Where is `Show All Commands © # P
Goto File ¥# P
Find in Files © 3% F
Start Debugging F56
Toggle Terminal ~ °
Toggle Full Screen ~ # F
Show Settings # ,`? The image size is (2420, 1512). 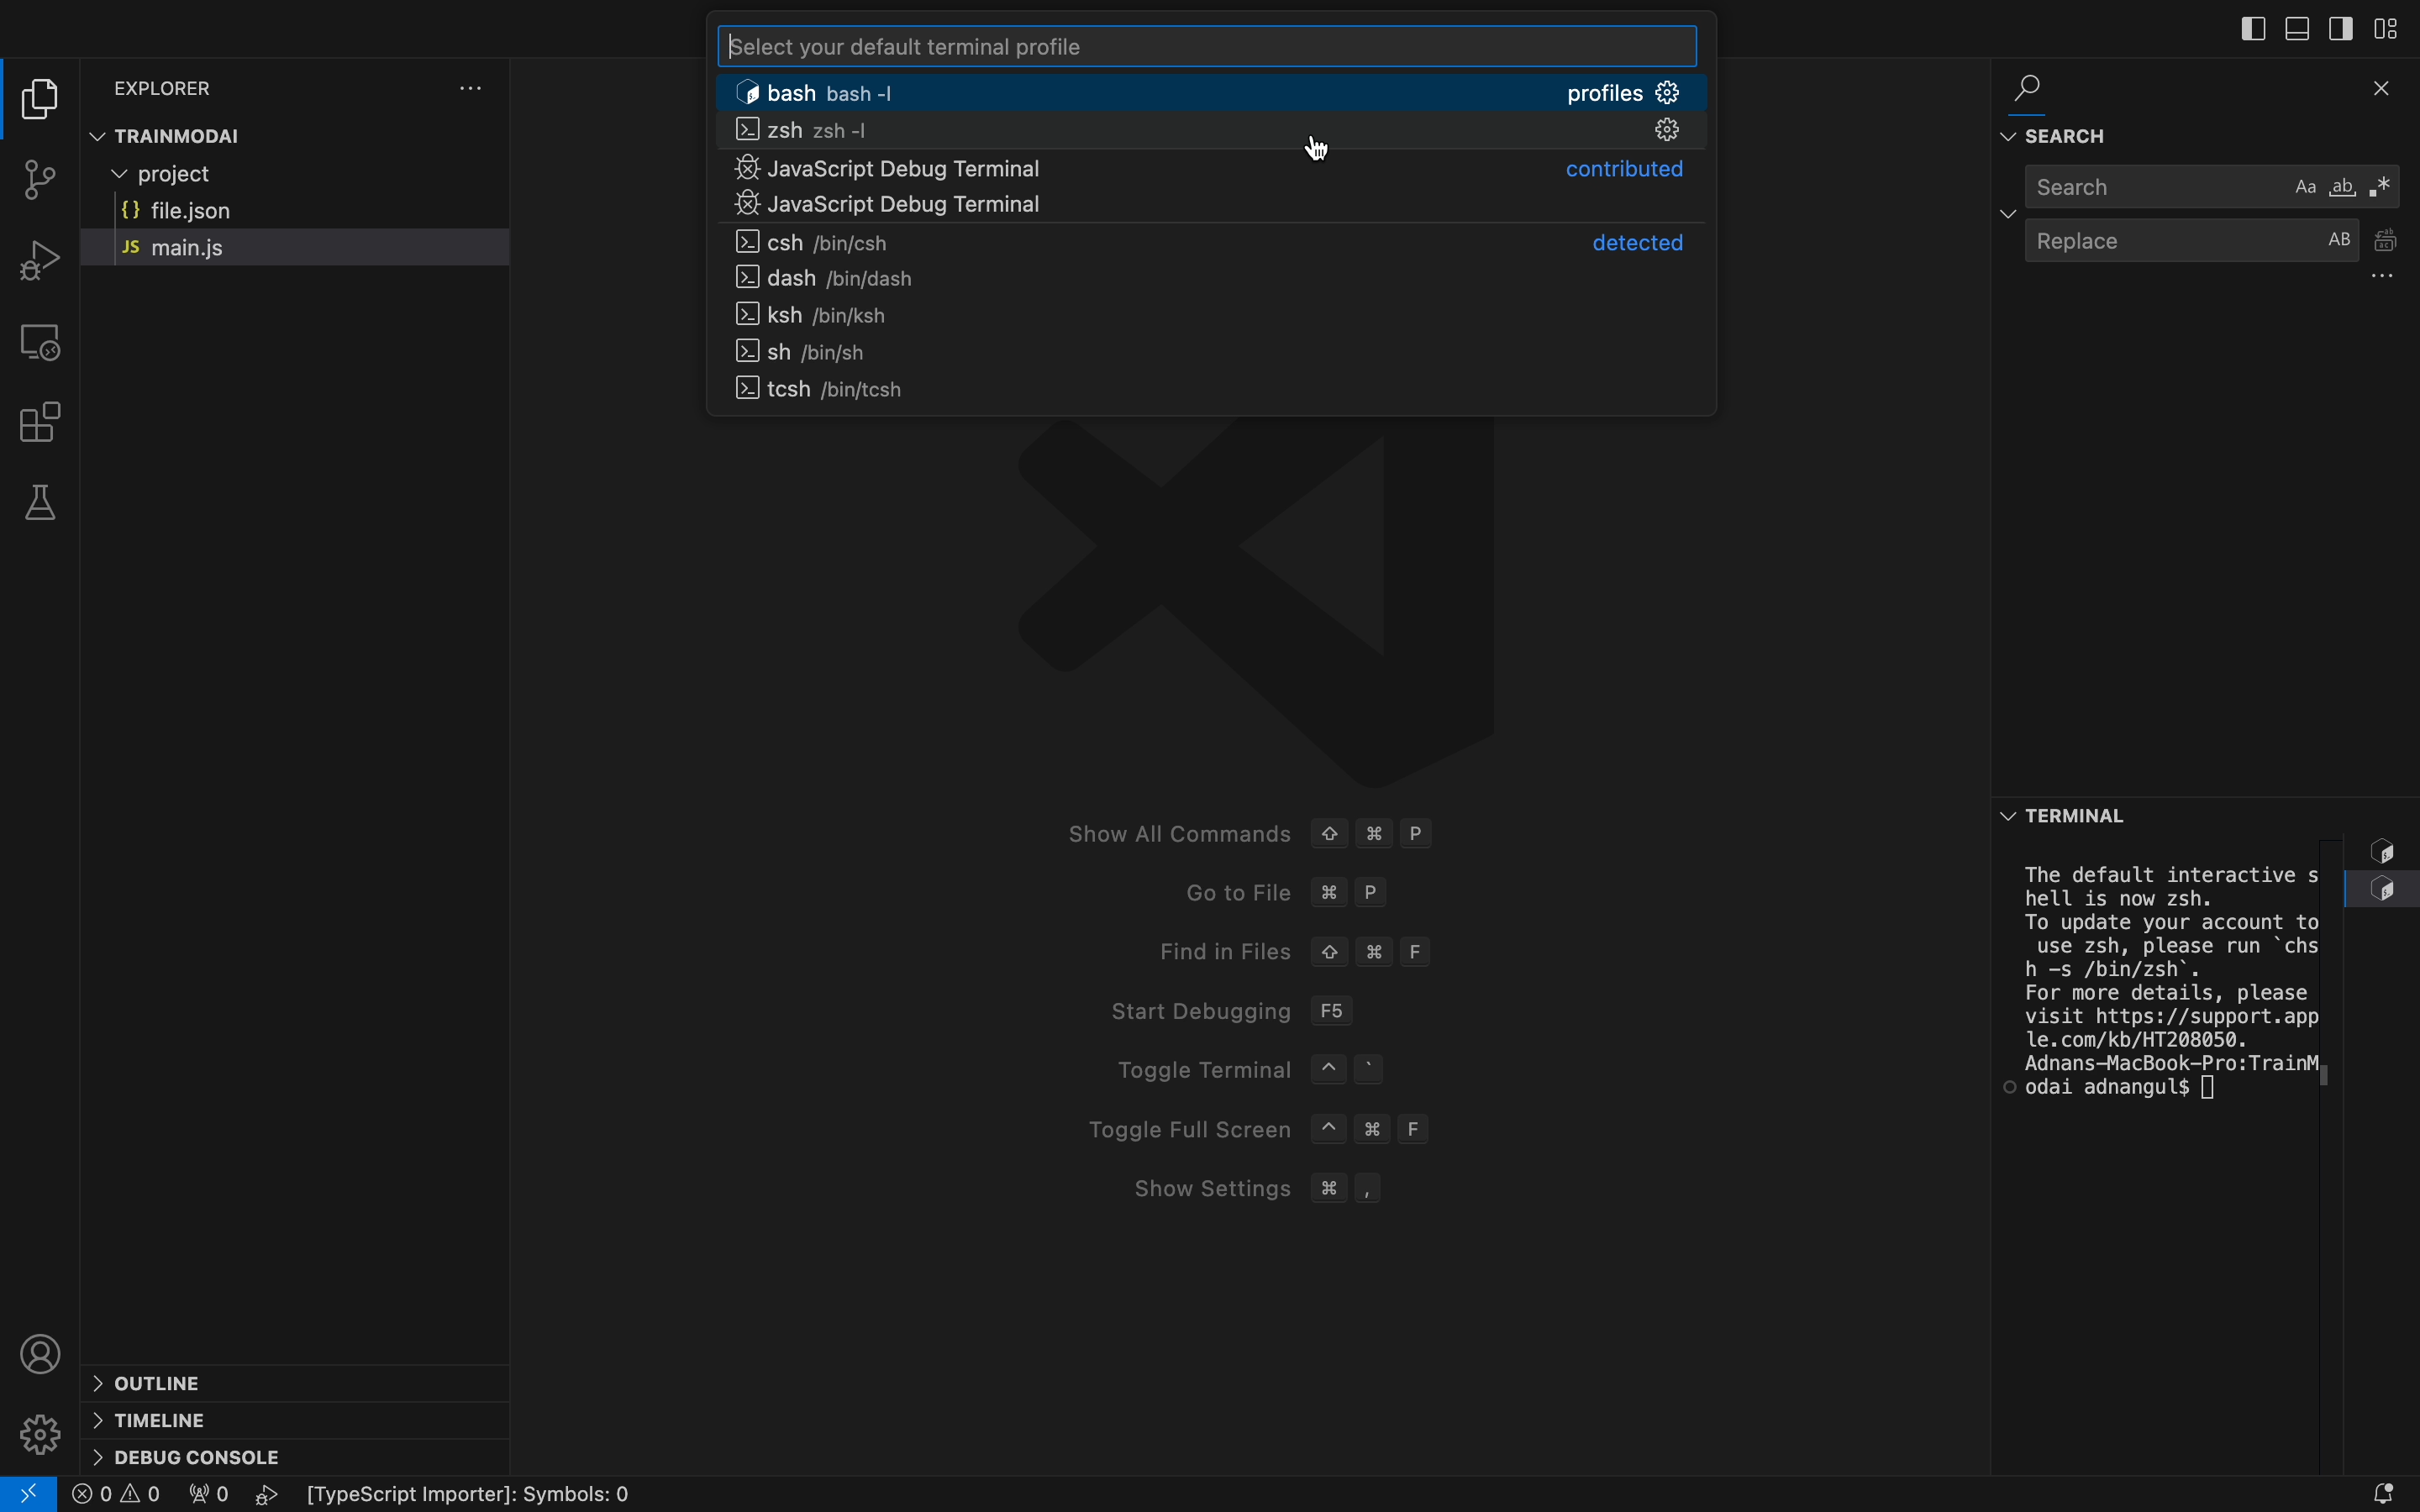 Show All Commands © # P
Goto File ¥# P
Find in Files © 3% F
Start Debugging F56
Toggle Terminal ~ °
Toggle Full Screen ~ # F
Show Settings # , is located at coordinates (1327, 833).